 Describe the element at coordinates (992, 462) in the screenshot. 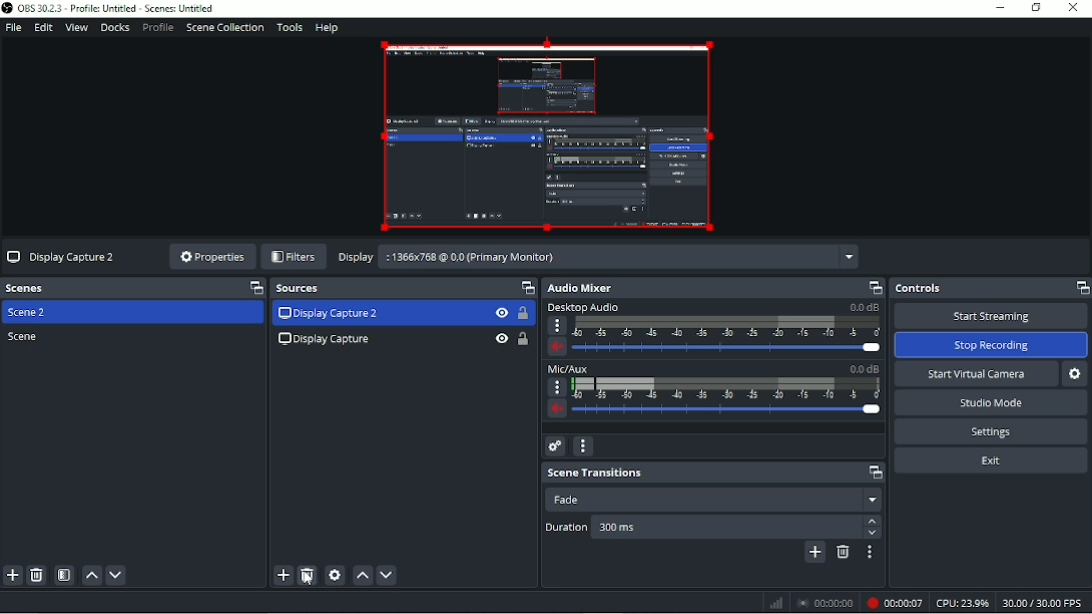

I see `Exit` at that location.